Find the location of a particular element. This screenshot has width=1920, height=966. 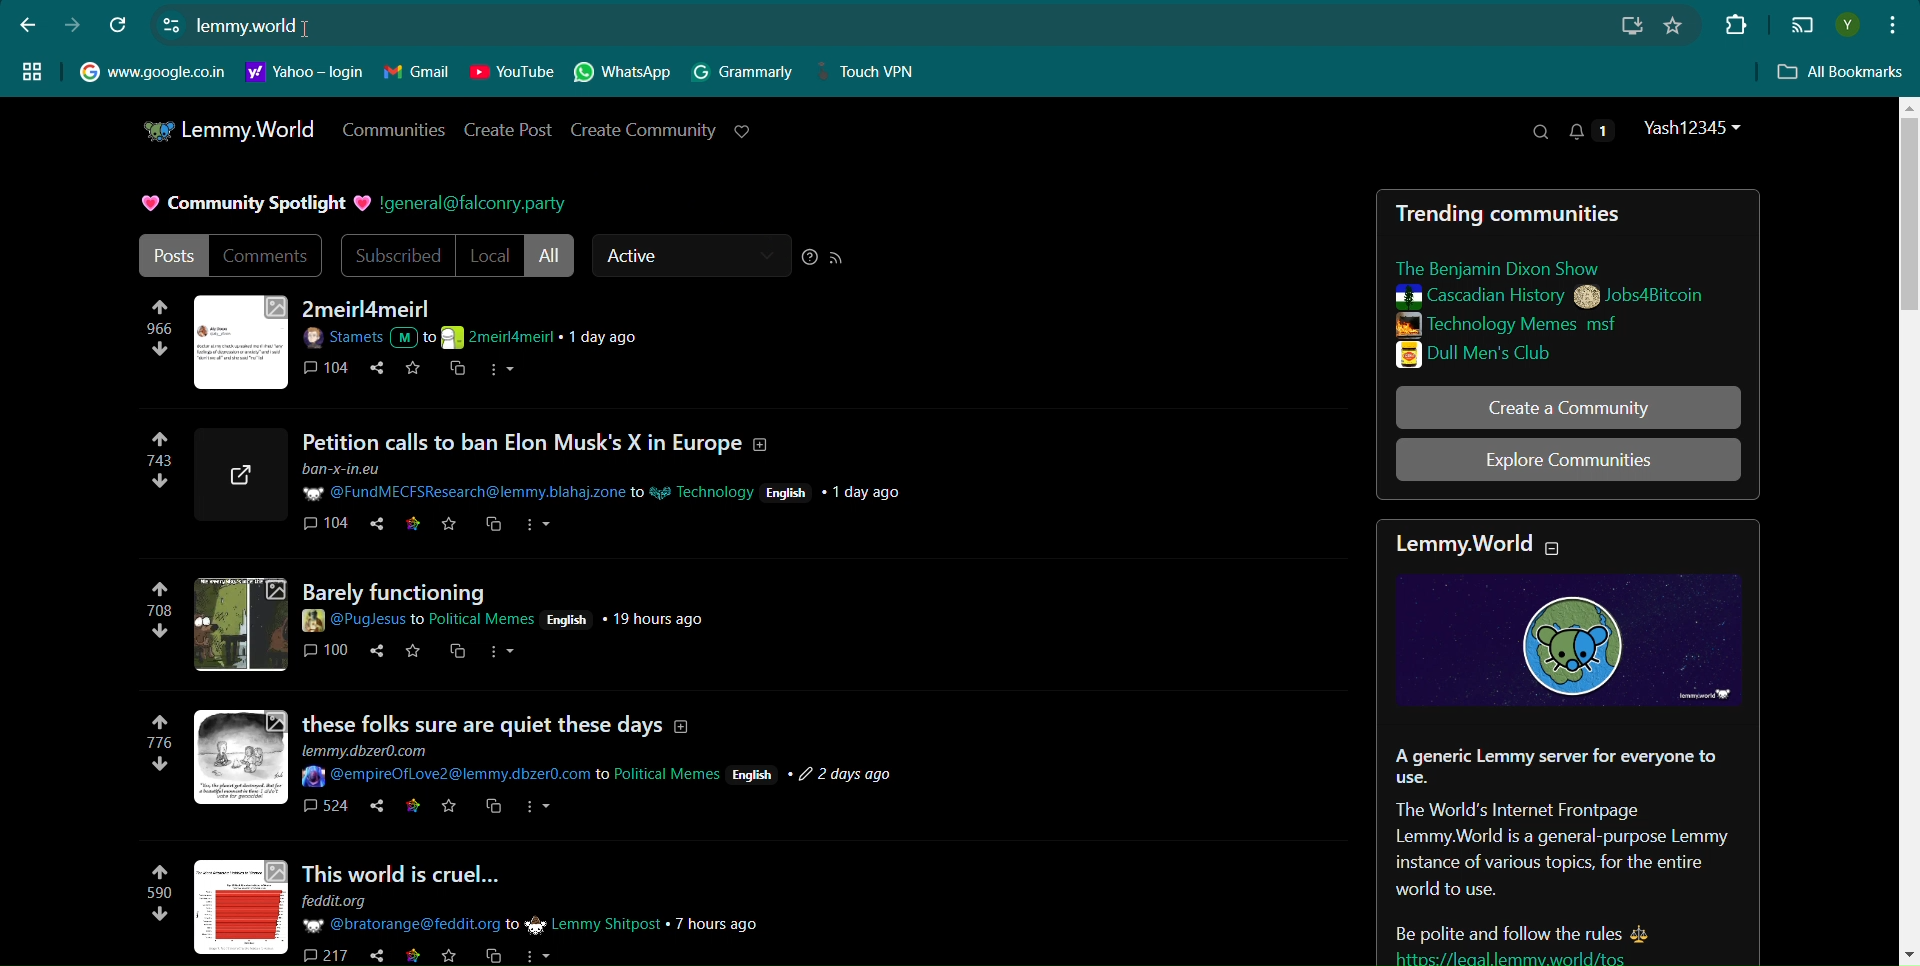

Create a Community is located at coordinates (1568, 407).